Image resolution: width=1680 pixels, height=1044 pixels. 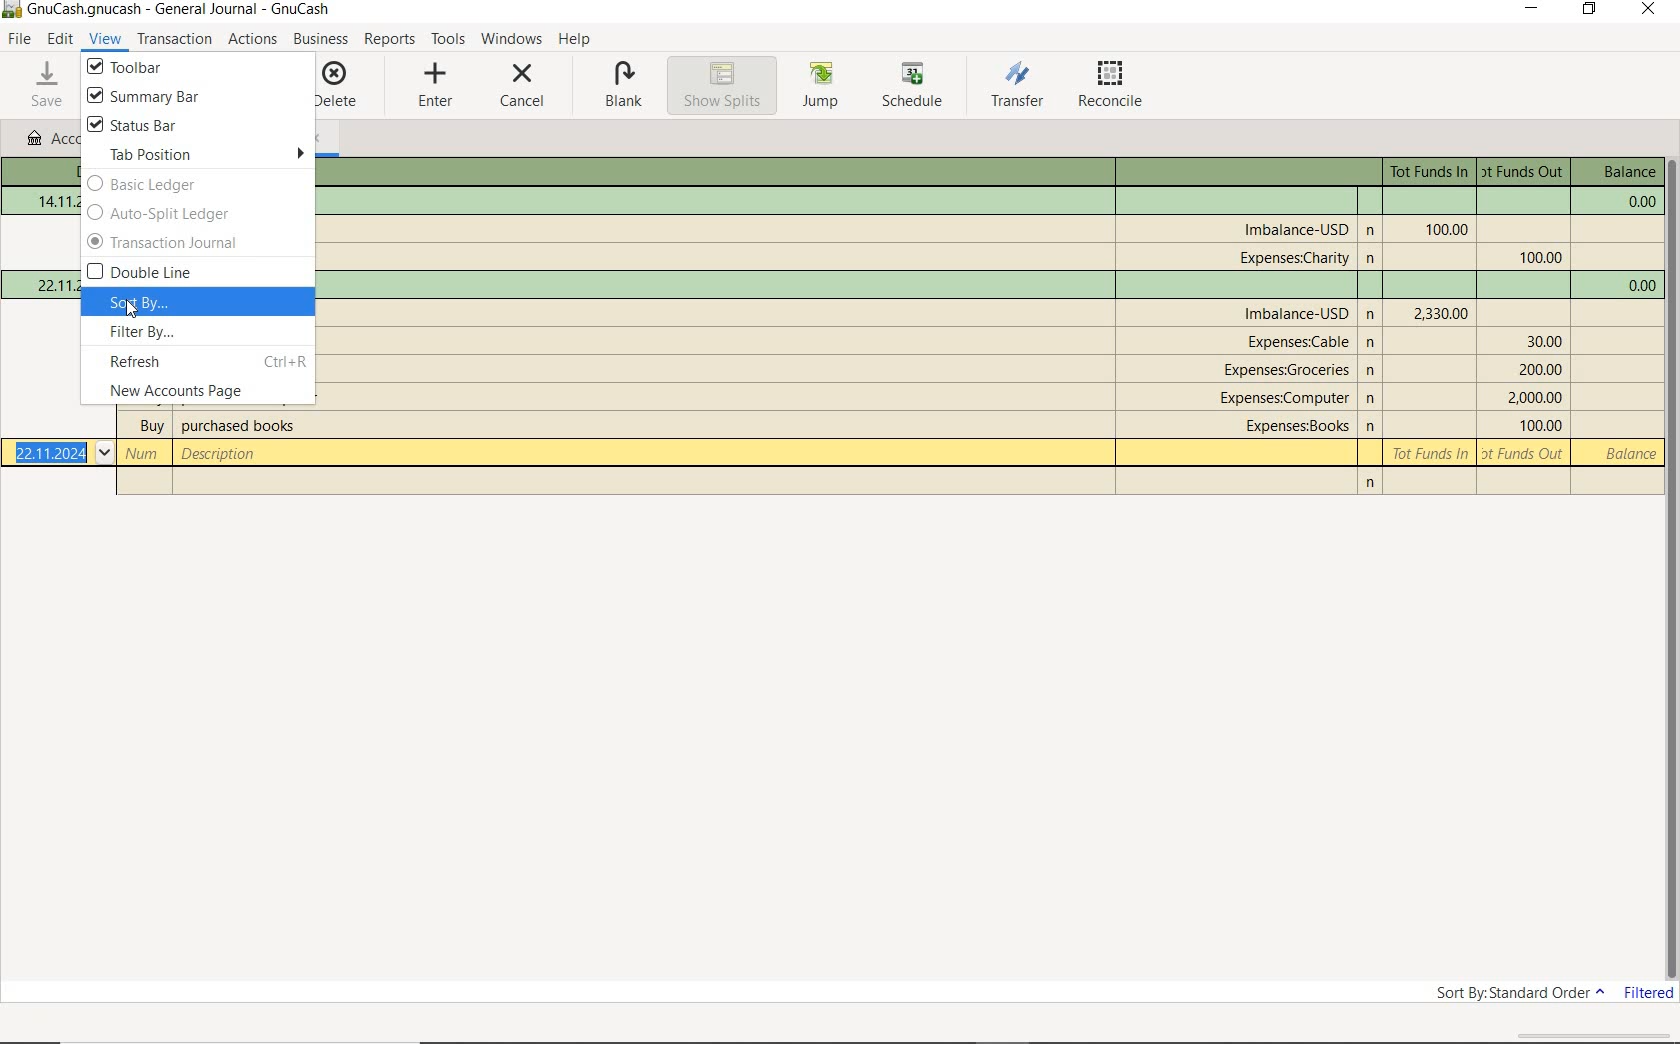 I want to click on n, so click(x=1373, y=397).